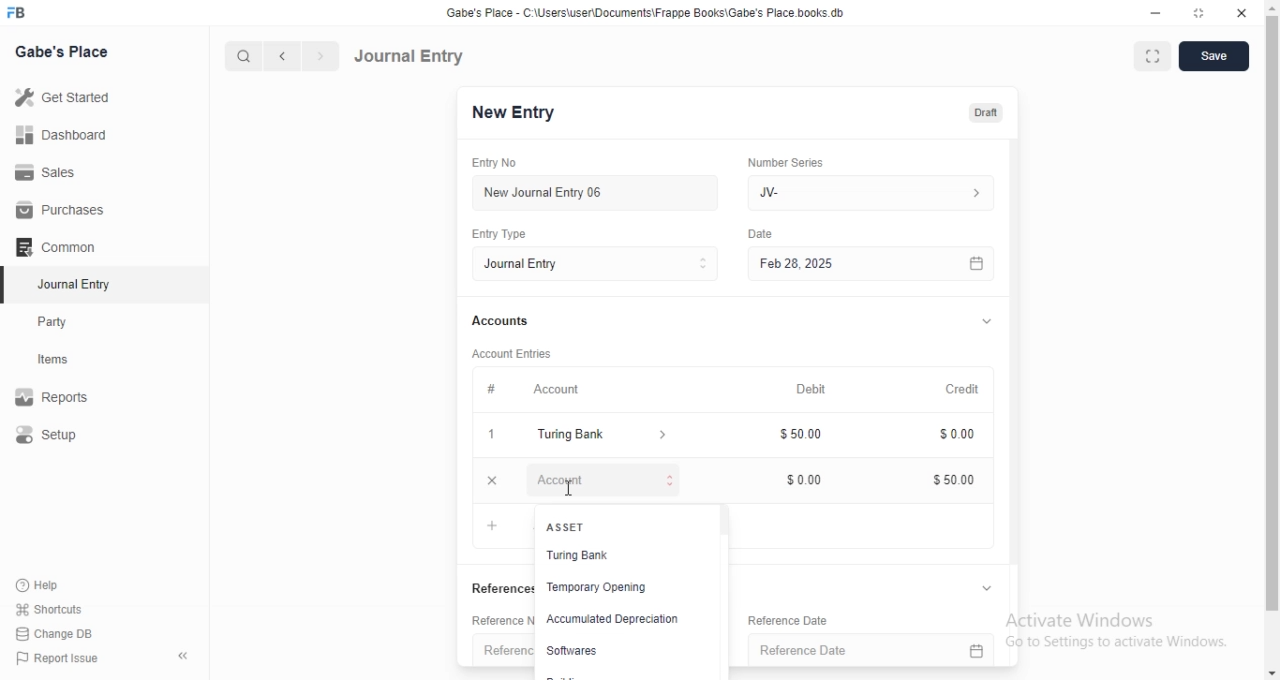 Image resolution: width=1280 pixels, height=680 pixels. I want to click on Reports, so click(65, 399).